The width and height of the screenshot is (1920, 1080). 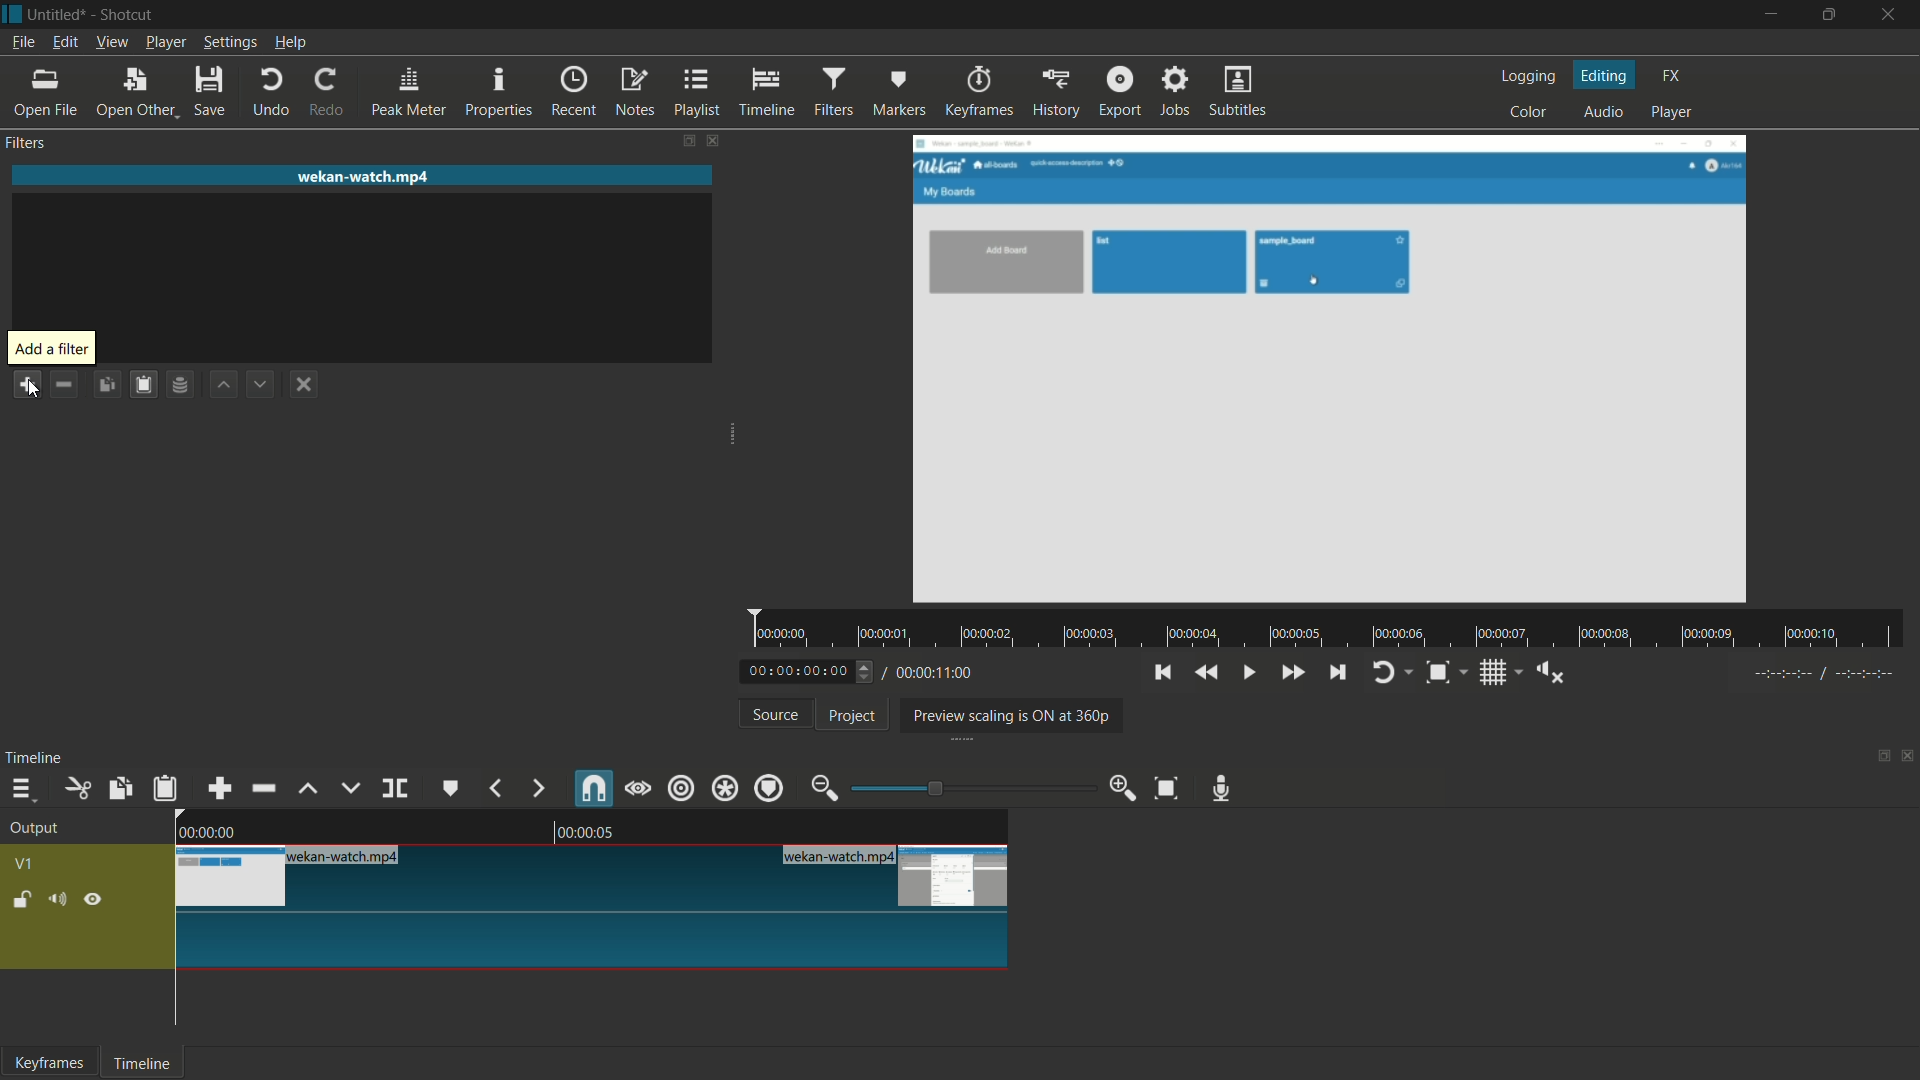 What do you see at coordinates (23, 42) in the screenshot?
I see `file menu` at bounding box center [23, 42].